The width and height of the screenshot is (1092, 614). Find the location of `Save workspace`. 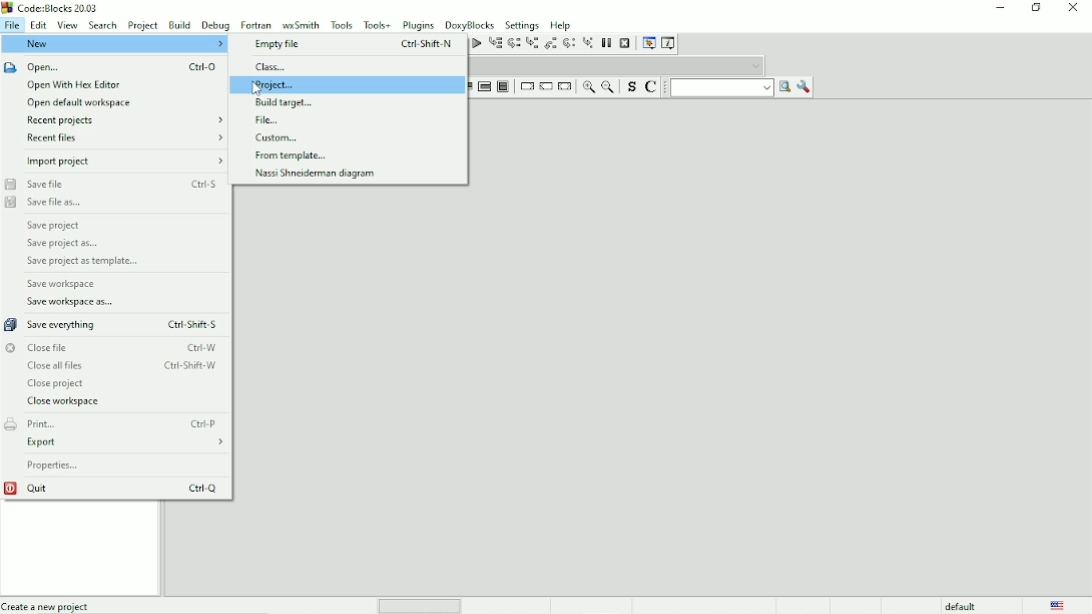

Save workspace is located at coordinates (63, 284).